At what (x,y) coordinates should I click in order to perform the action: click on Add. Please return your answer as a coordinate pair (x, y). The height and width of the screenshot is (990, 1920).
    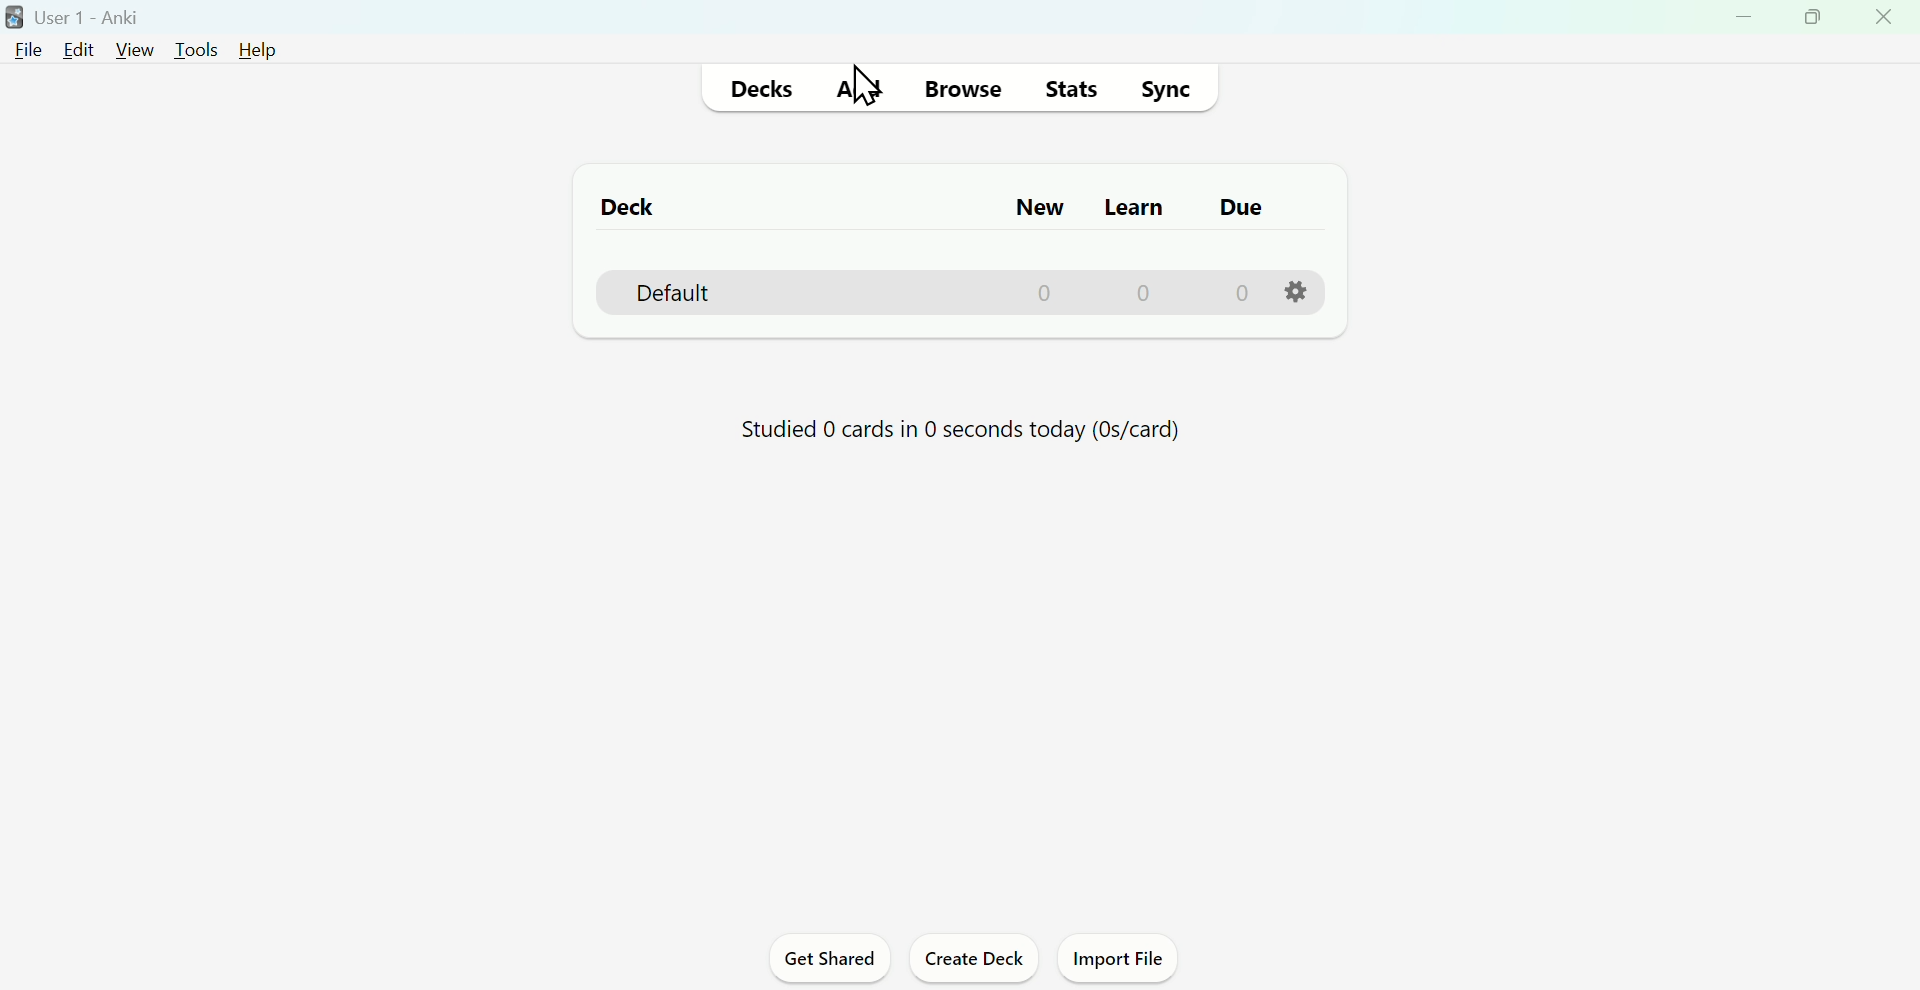
    Looking at the image, I should click on (857, 86).